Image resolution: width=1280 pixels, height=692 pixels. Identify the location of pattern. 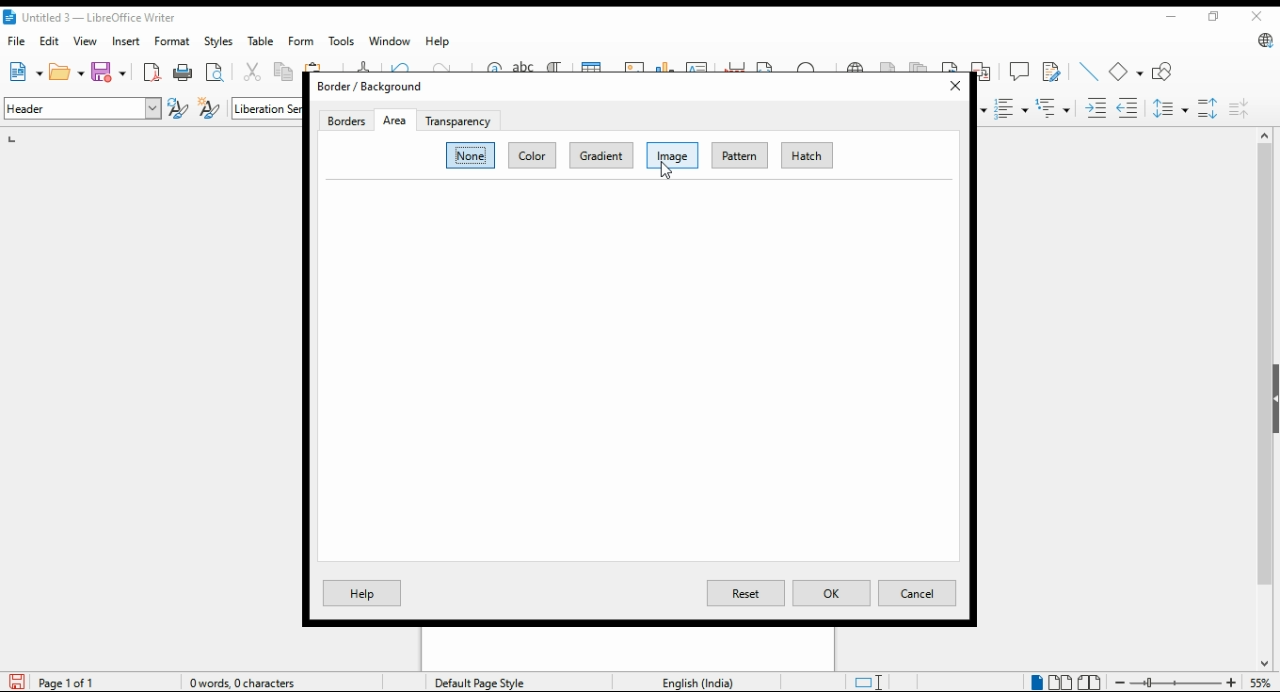
(739, 155).